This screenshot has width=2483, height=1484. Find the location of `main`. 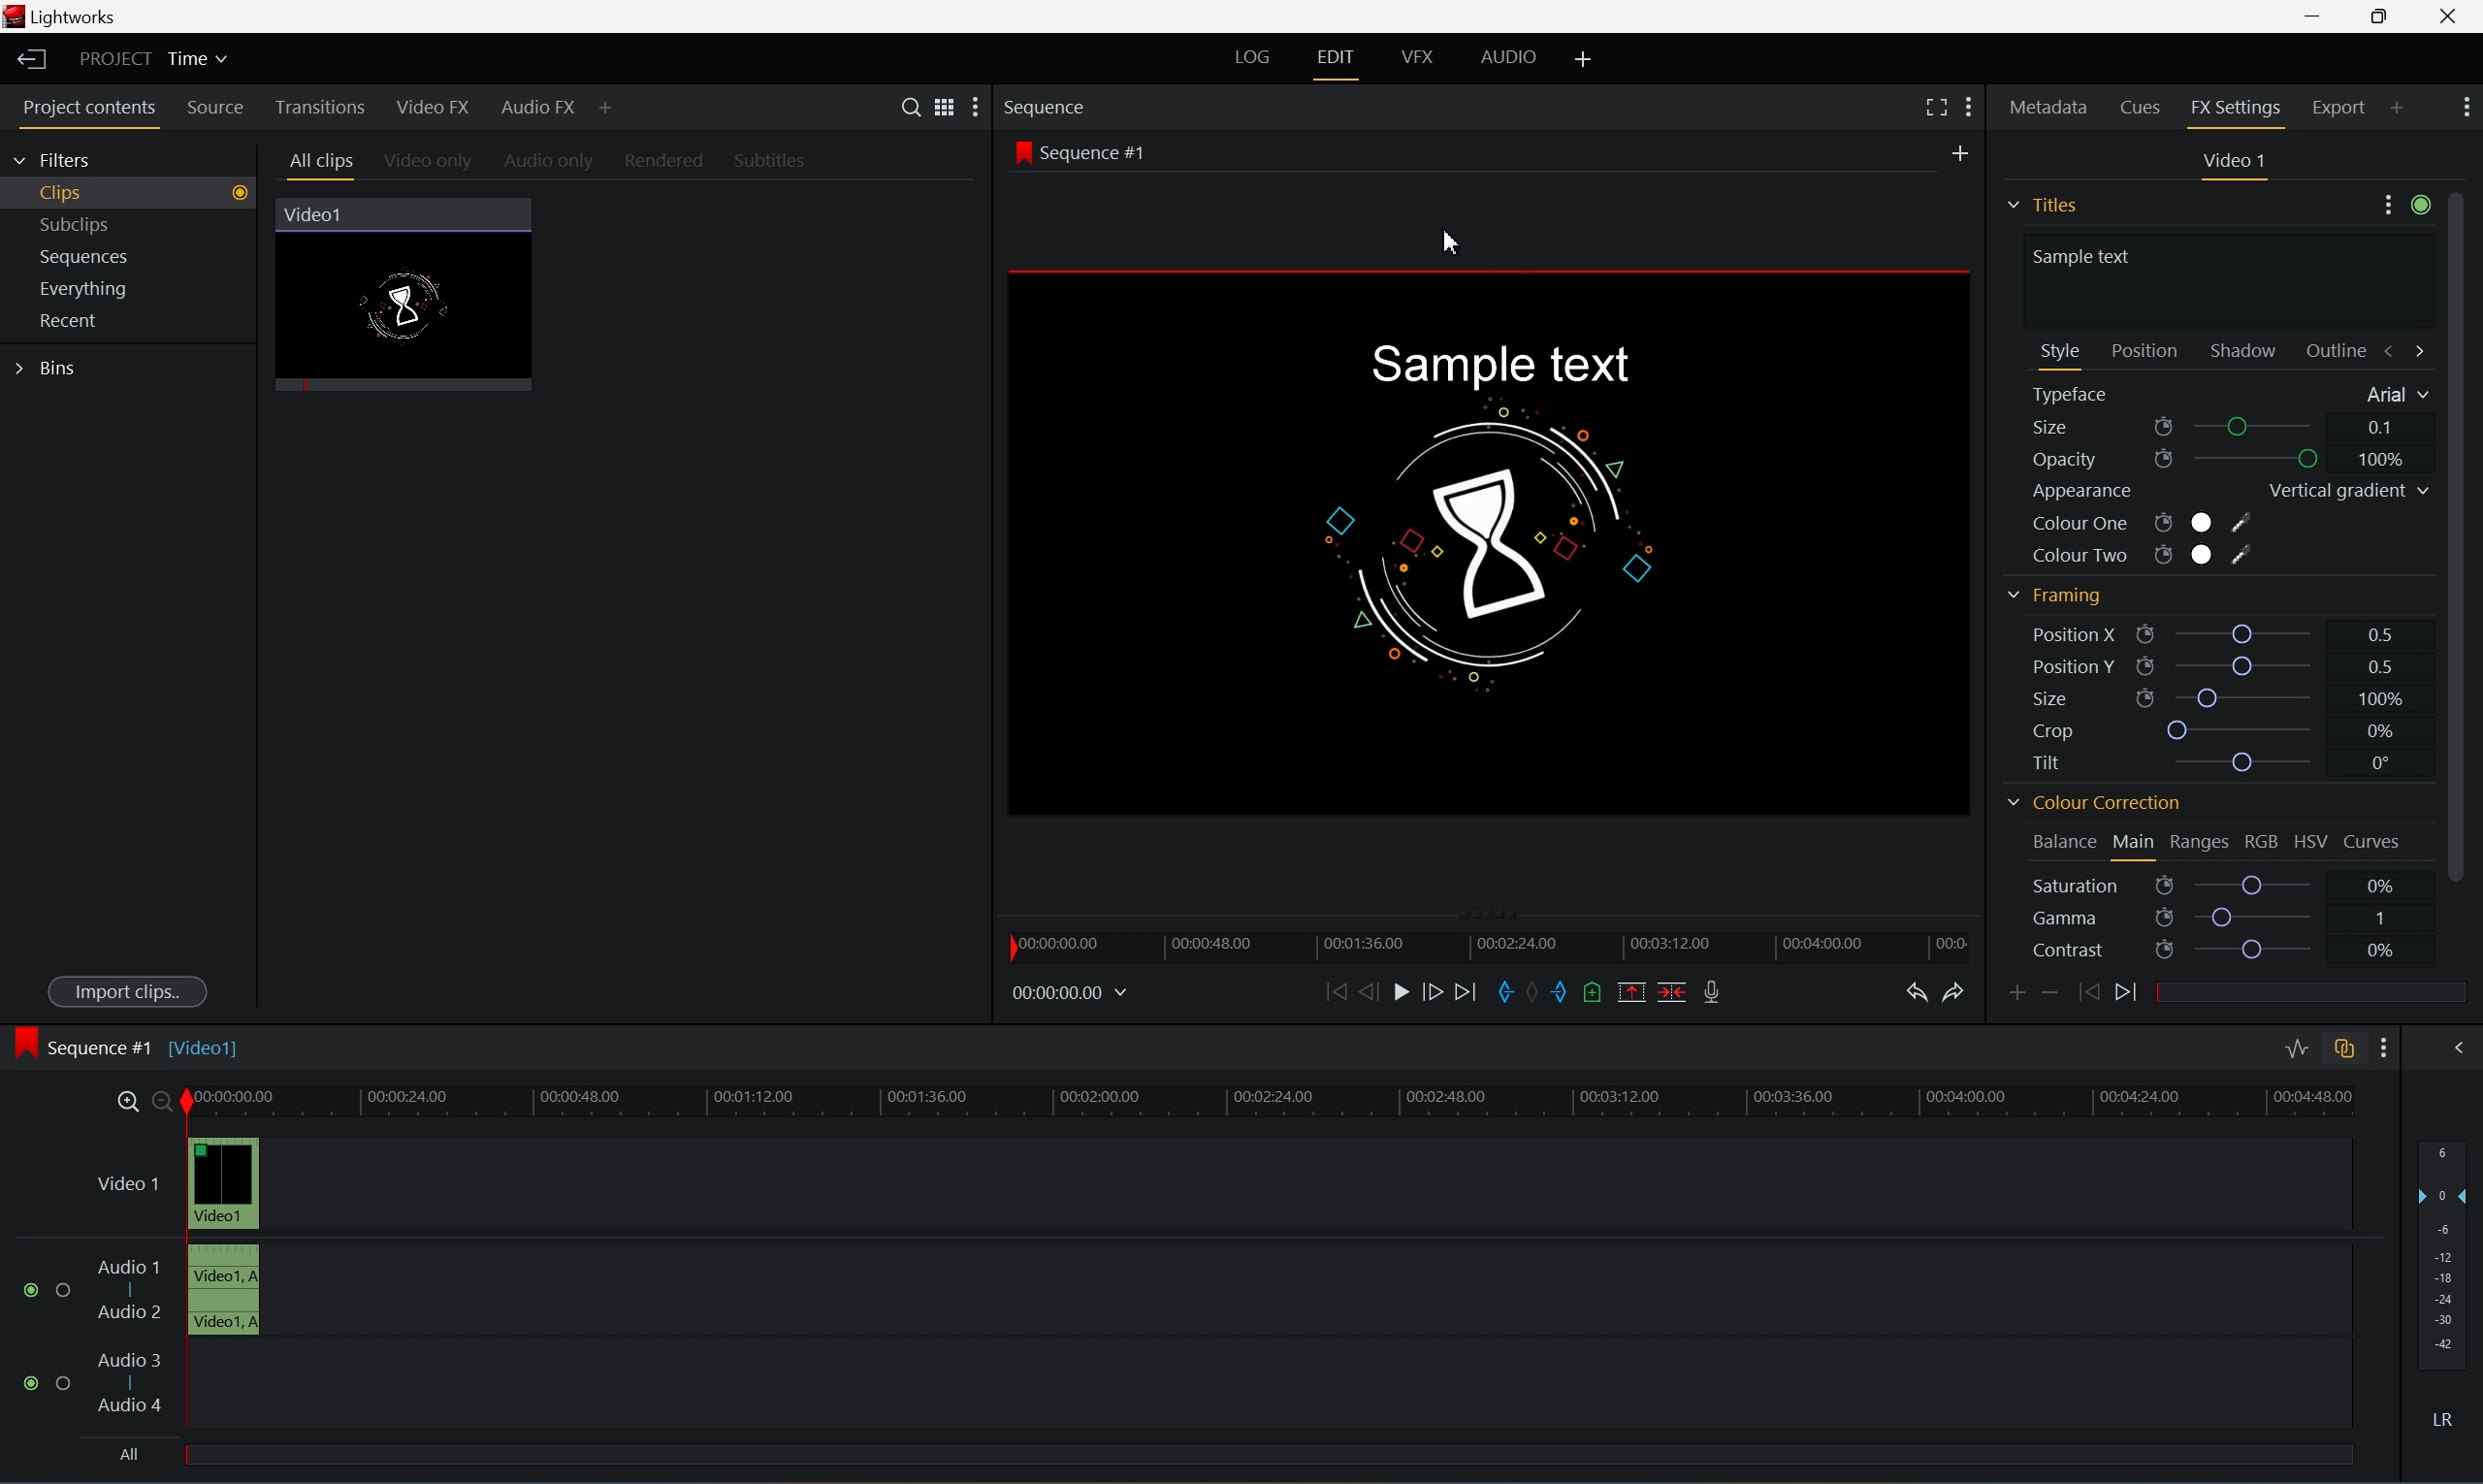

main is located at coordinates (2136, 844).